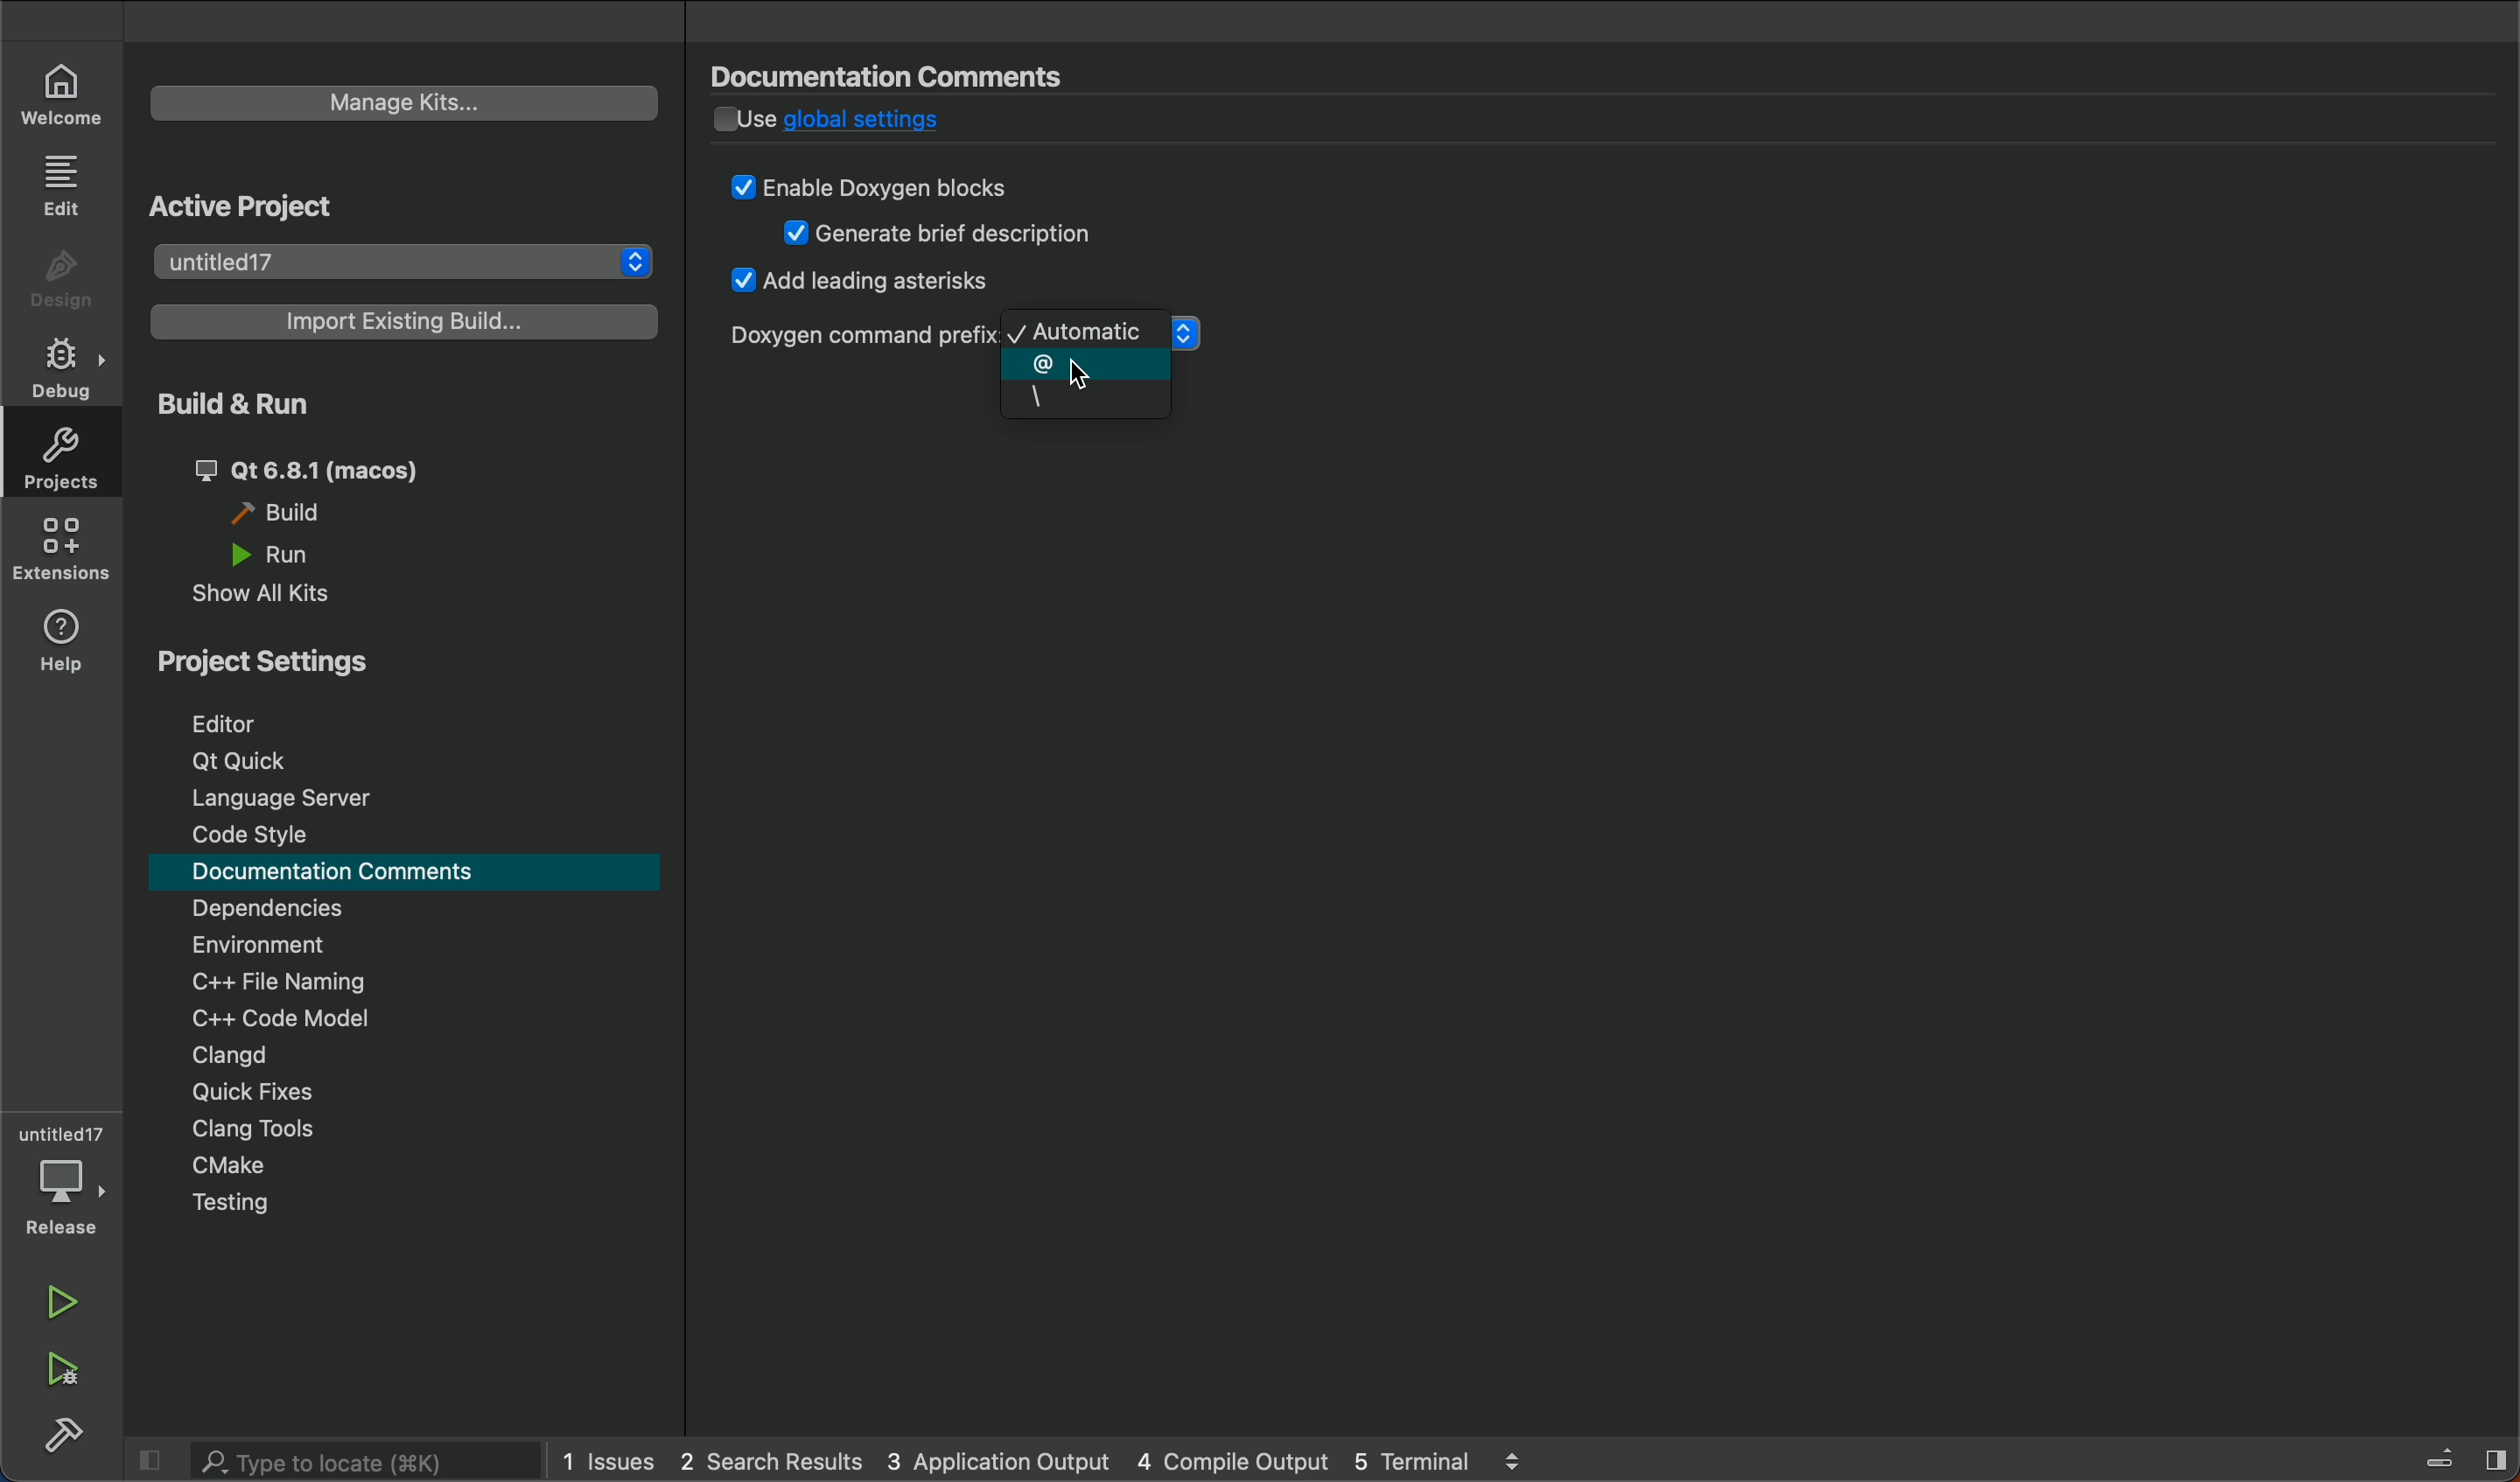  Describe the element at coordinates (890, 186) in the screenshot. I see `enable` at that location.